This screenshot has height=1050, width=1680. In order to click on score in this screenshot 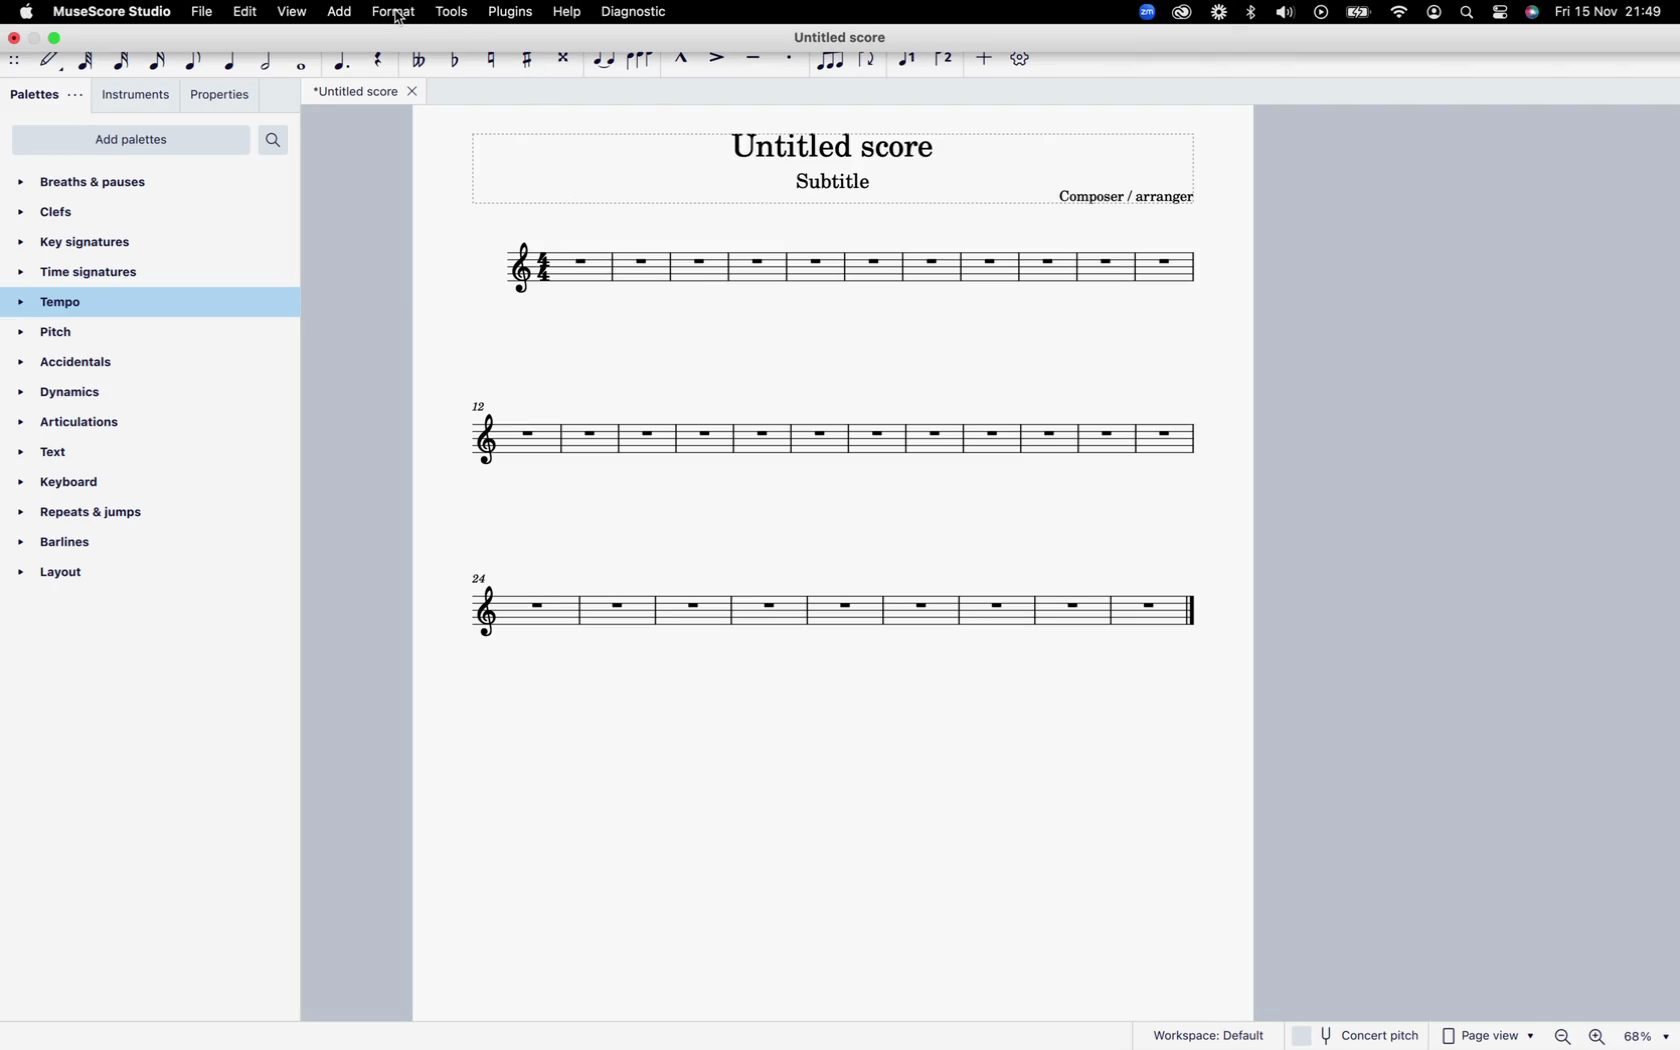, I will do `click(836, 440)`.